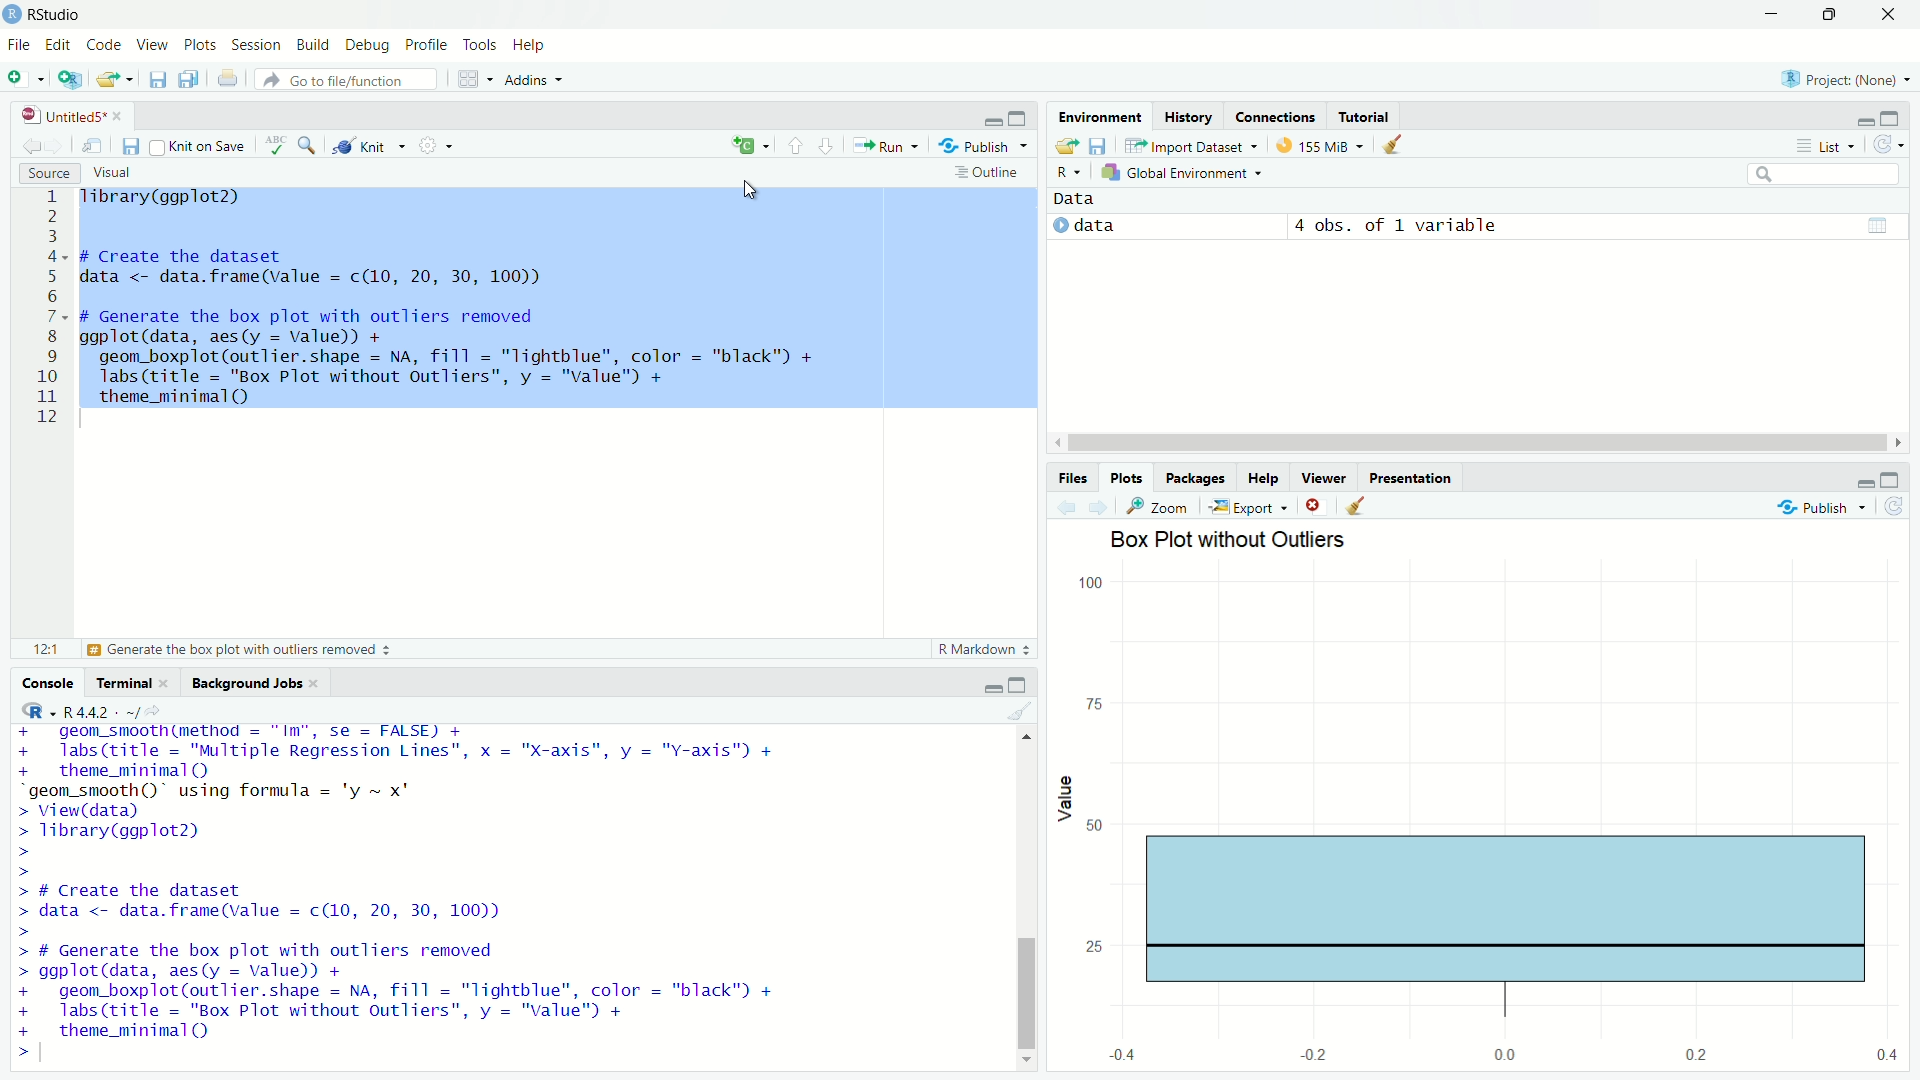 Image resolution: width=1920 pixels, height=1080 pixels. Describe the element at coordinates (987, 171) in the screenshot. I see `= Outline` at that location.